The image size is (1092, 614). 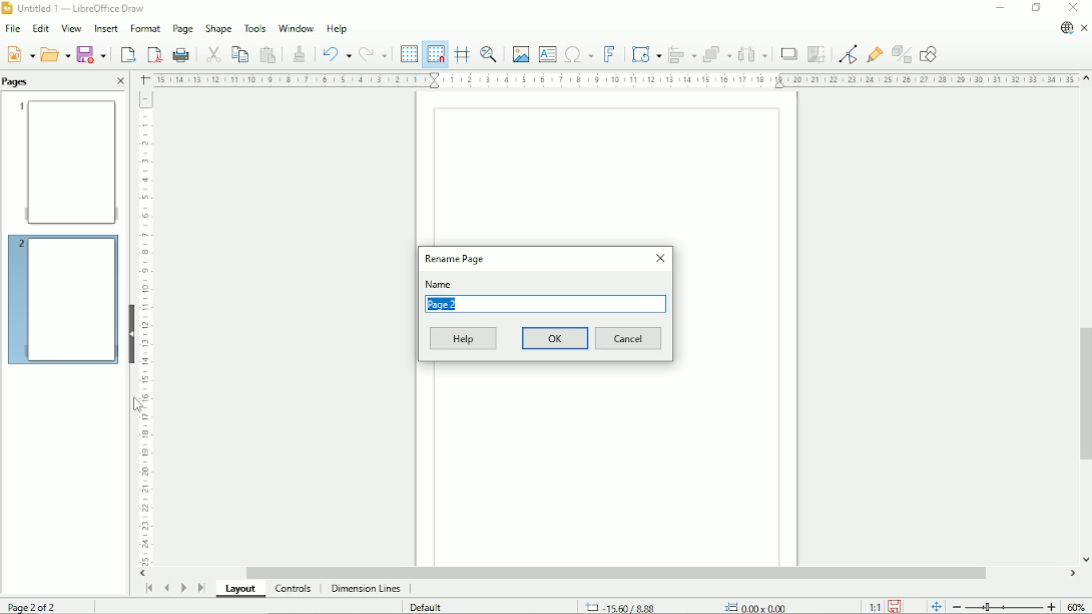 I want to click on Close, so click(x=659, y=258).